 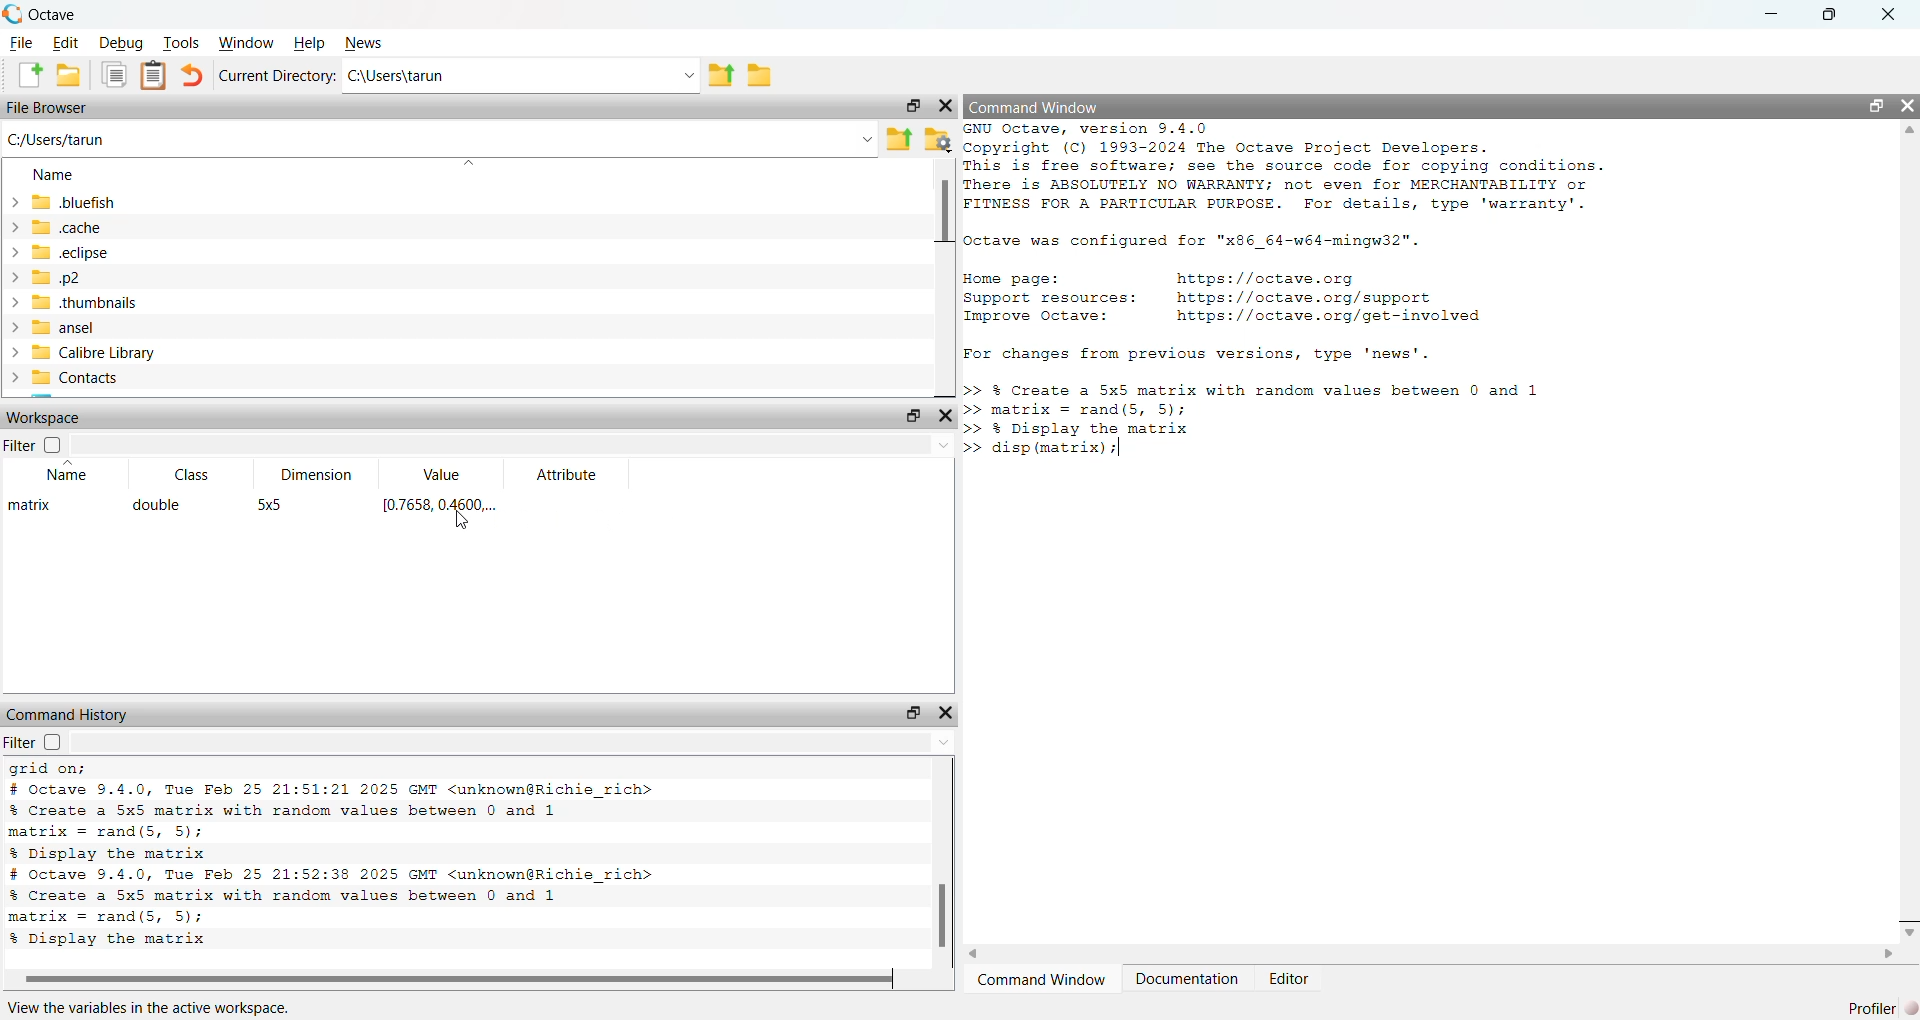 I want to click on ech, so click(x=59, y=254).